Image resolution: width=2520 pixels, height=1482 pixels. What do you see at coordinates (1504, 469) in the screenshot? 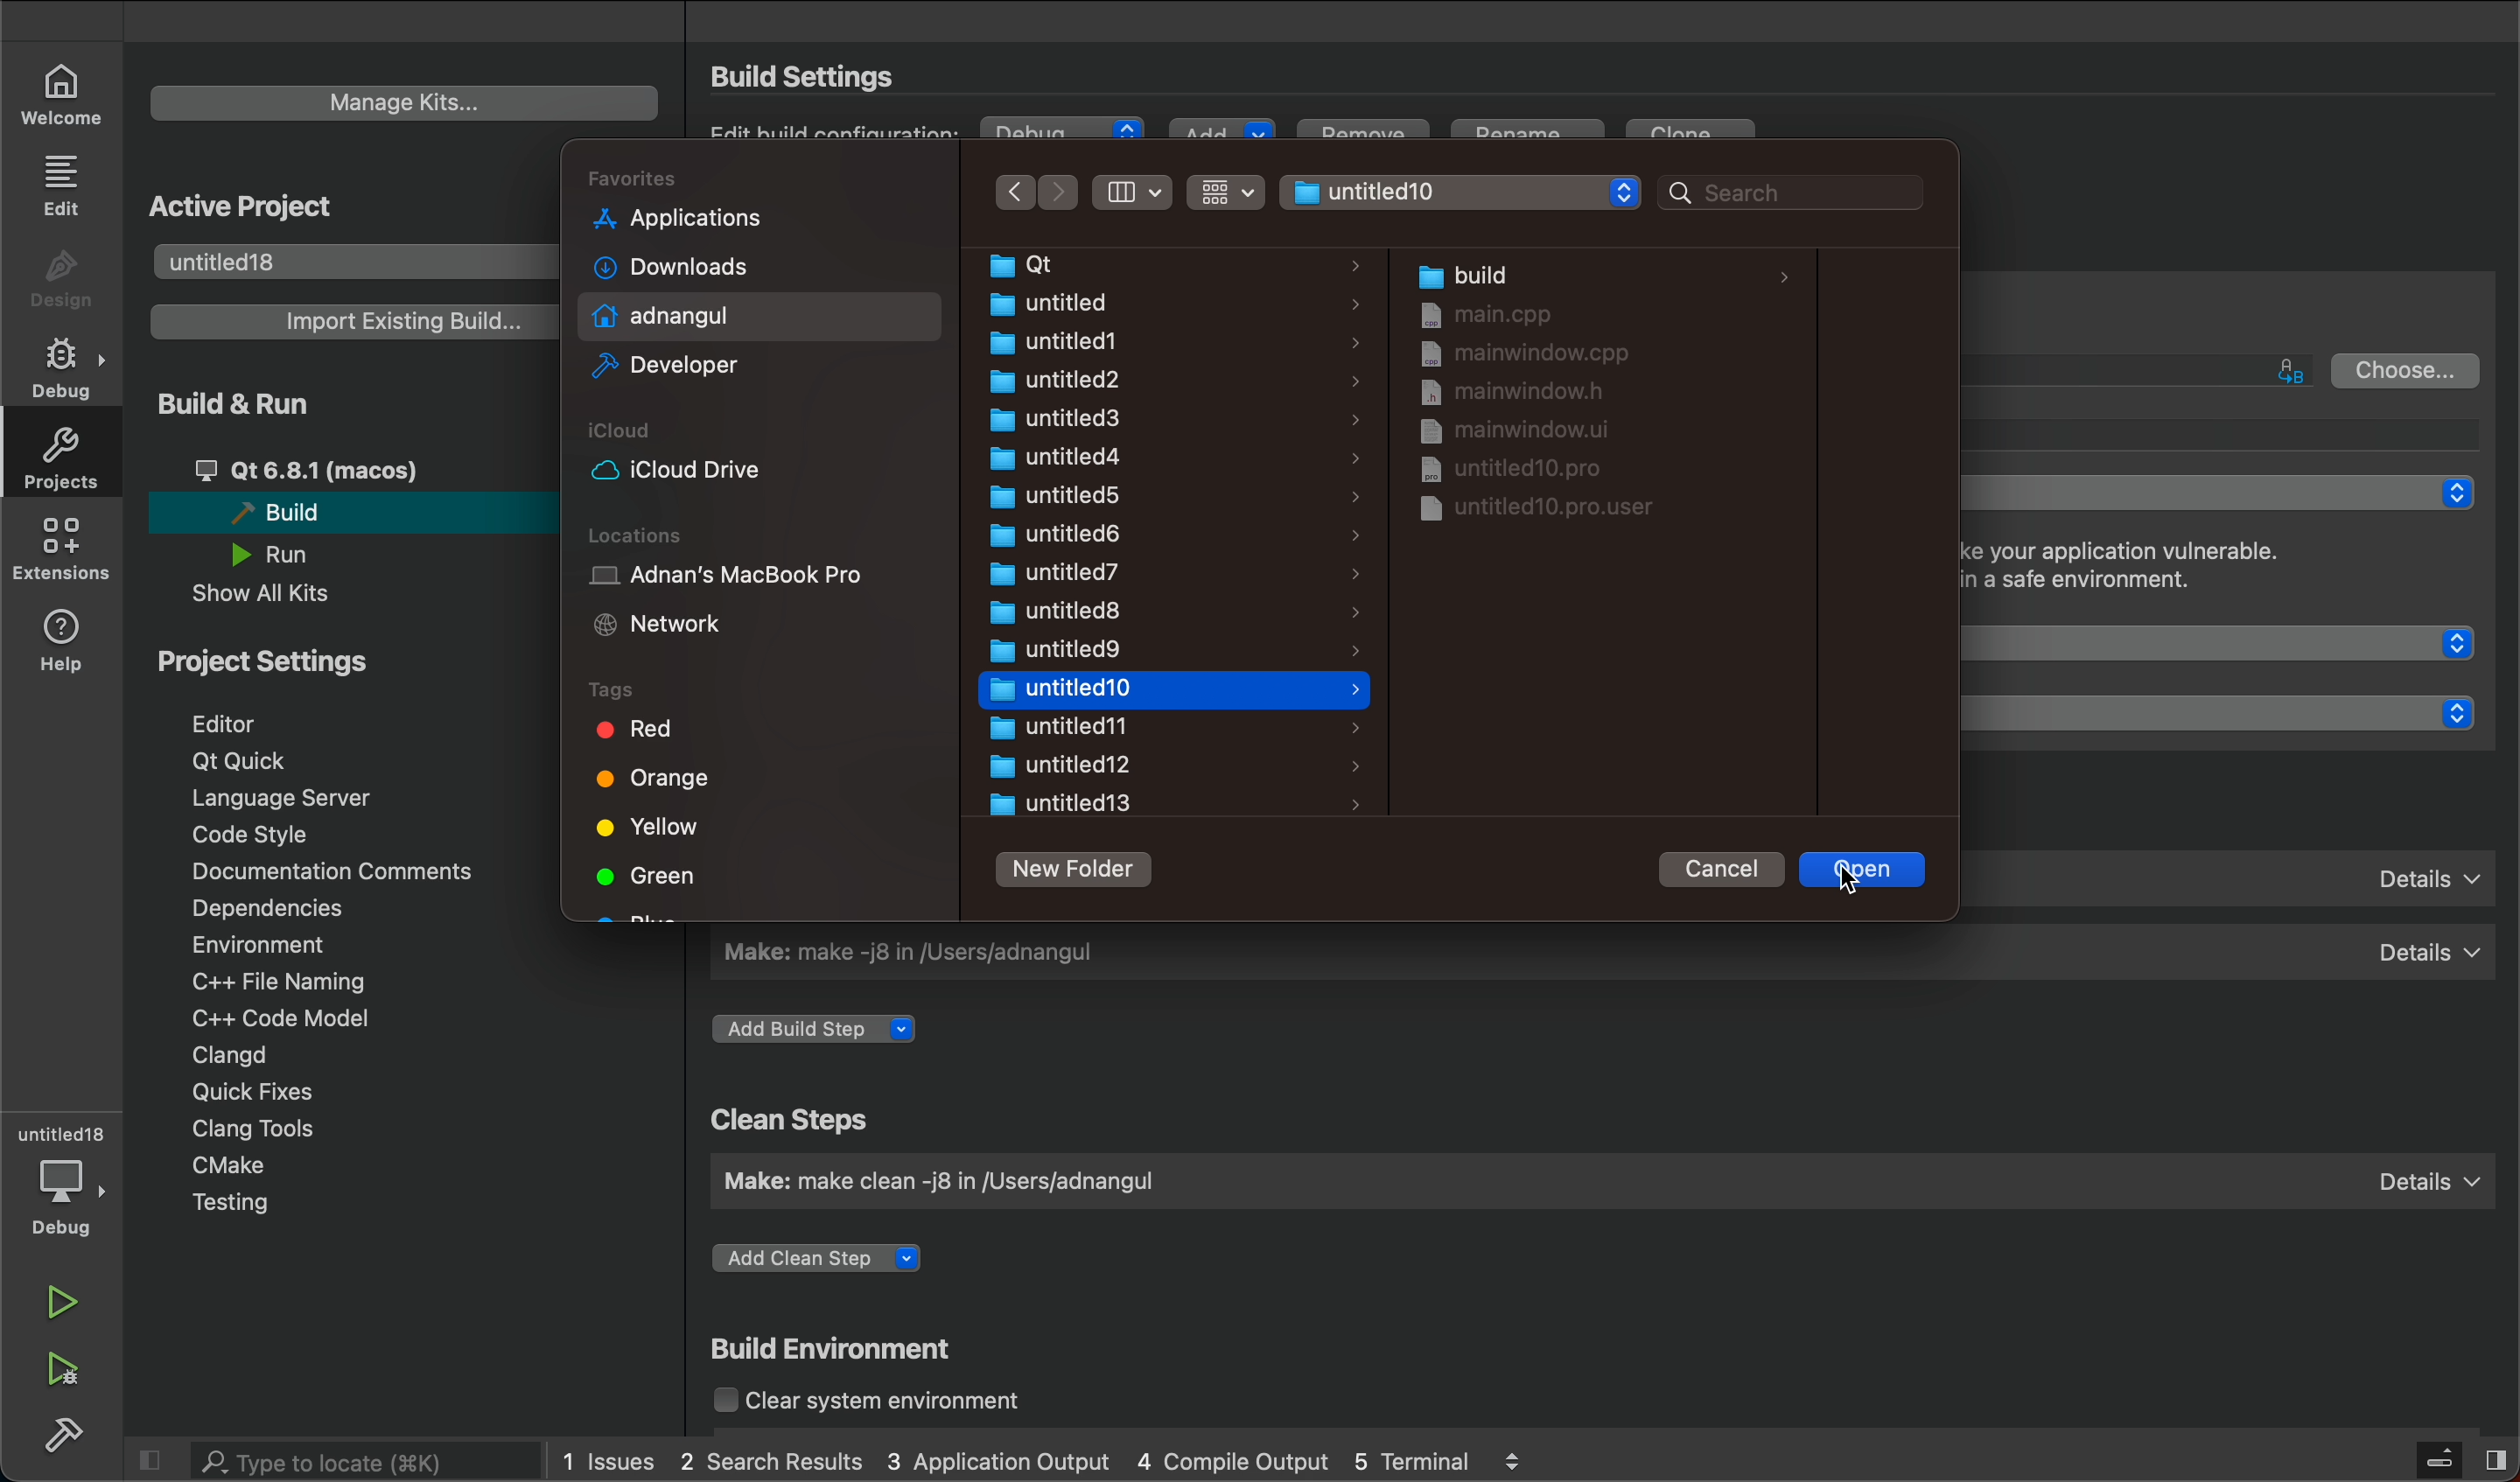
I see `untitled10.pro` at bounding box center [1504, 469].